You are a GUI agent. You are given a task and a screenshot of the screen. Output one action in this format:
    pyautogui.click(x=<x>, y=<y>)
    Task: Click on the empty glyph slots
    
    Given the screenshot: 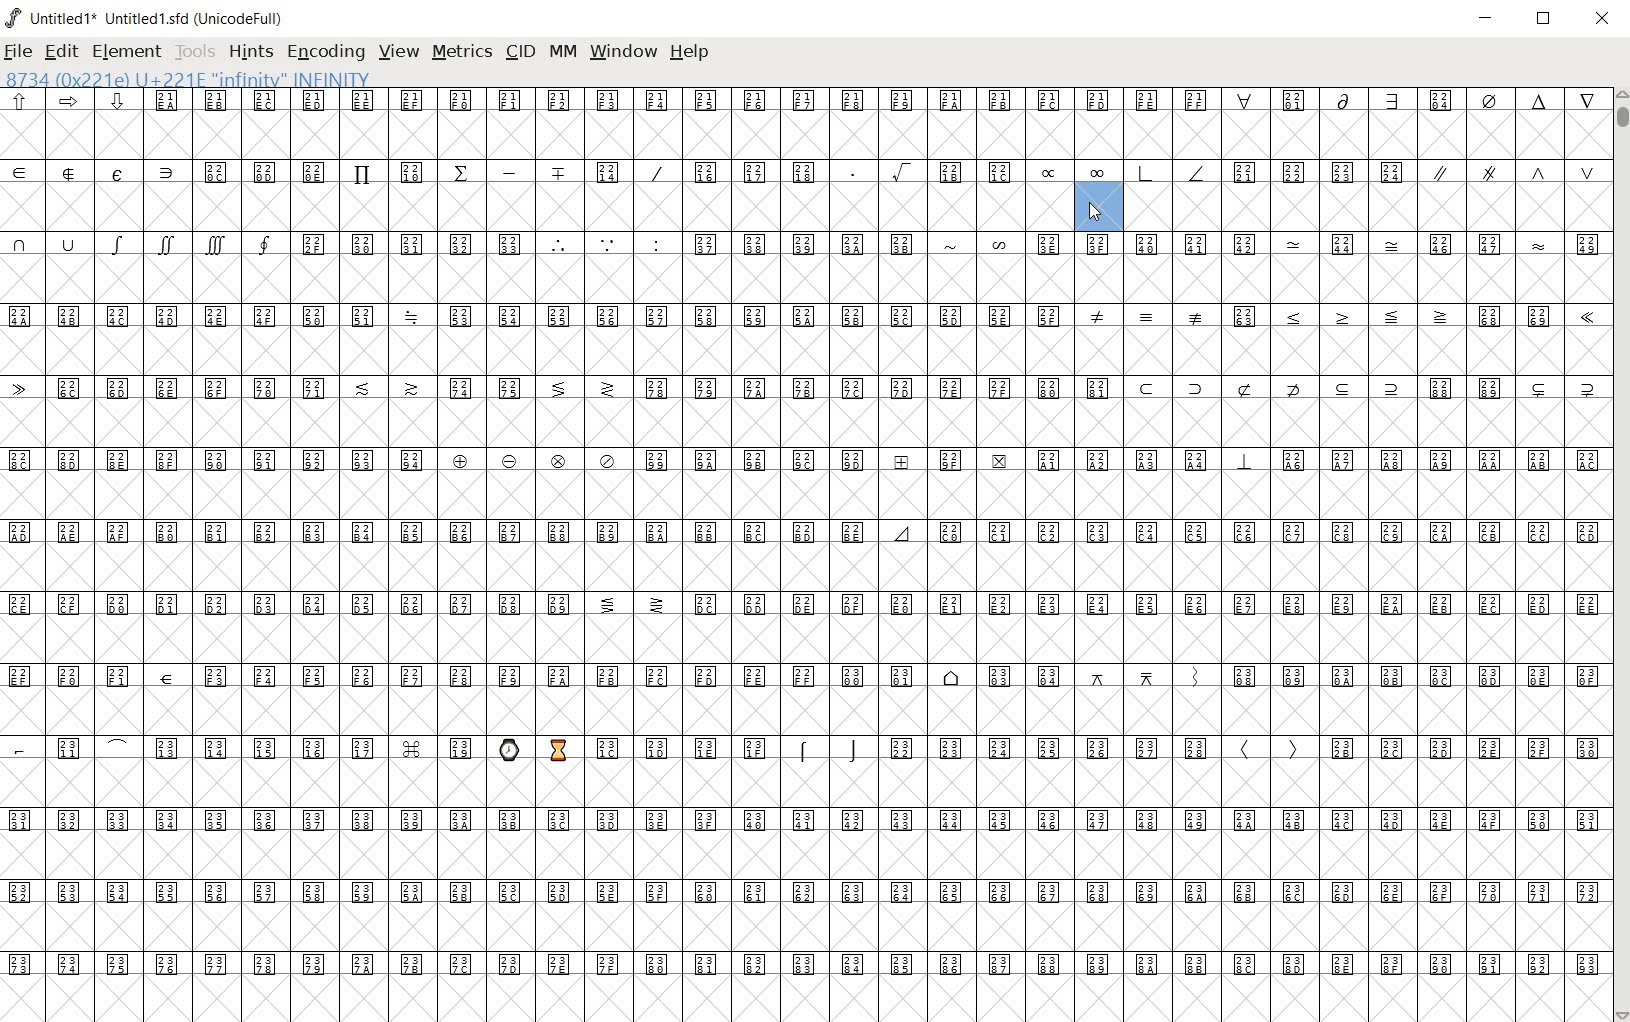 What is the action you would take?
    pyautogui.click(x=803, y=134)
    